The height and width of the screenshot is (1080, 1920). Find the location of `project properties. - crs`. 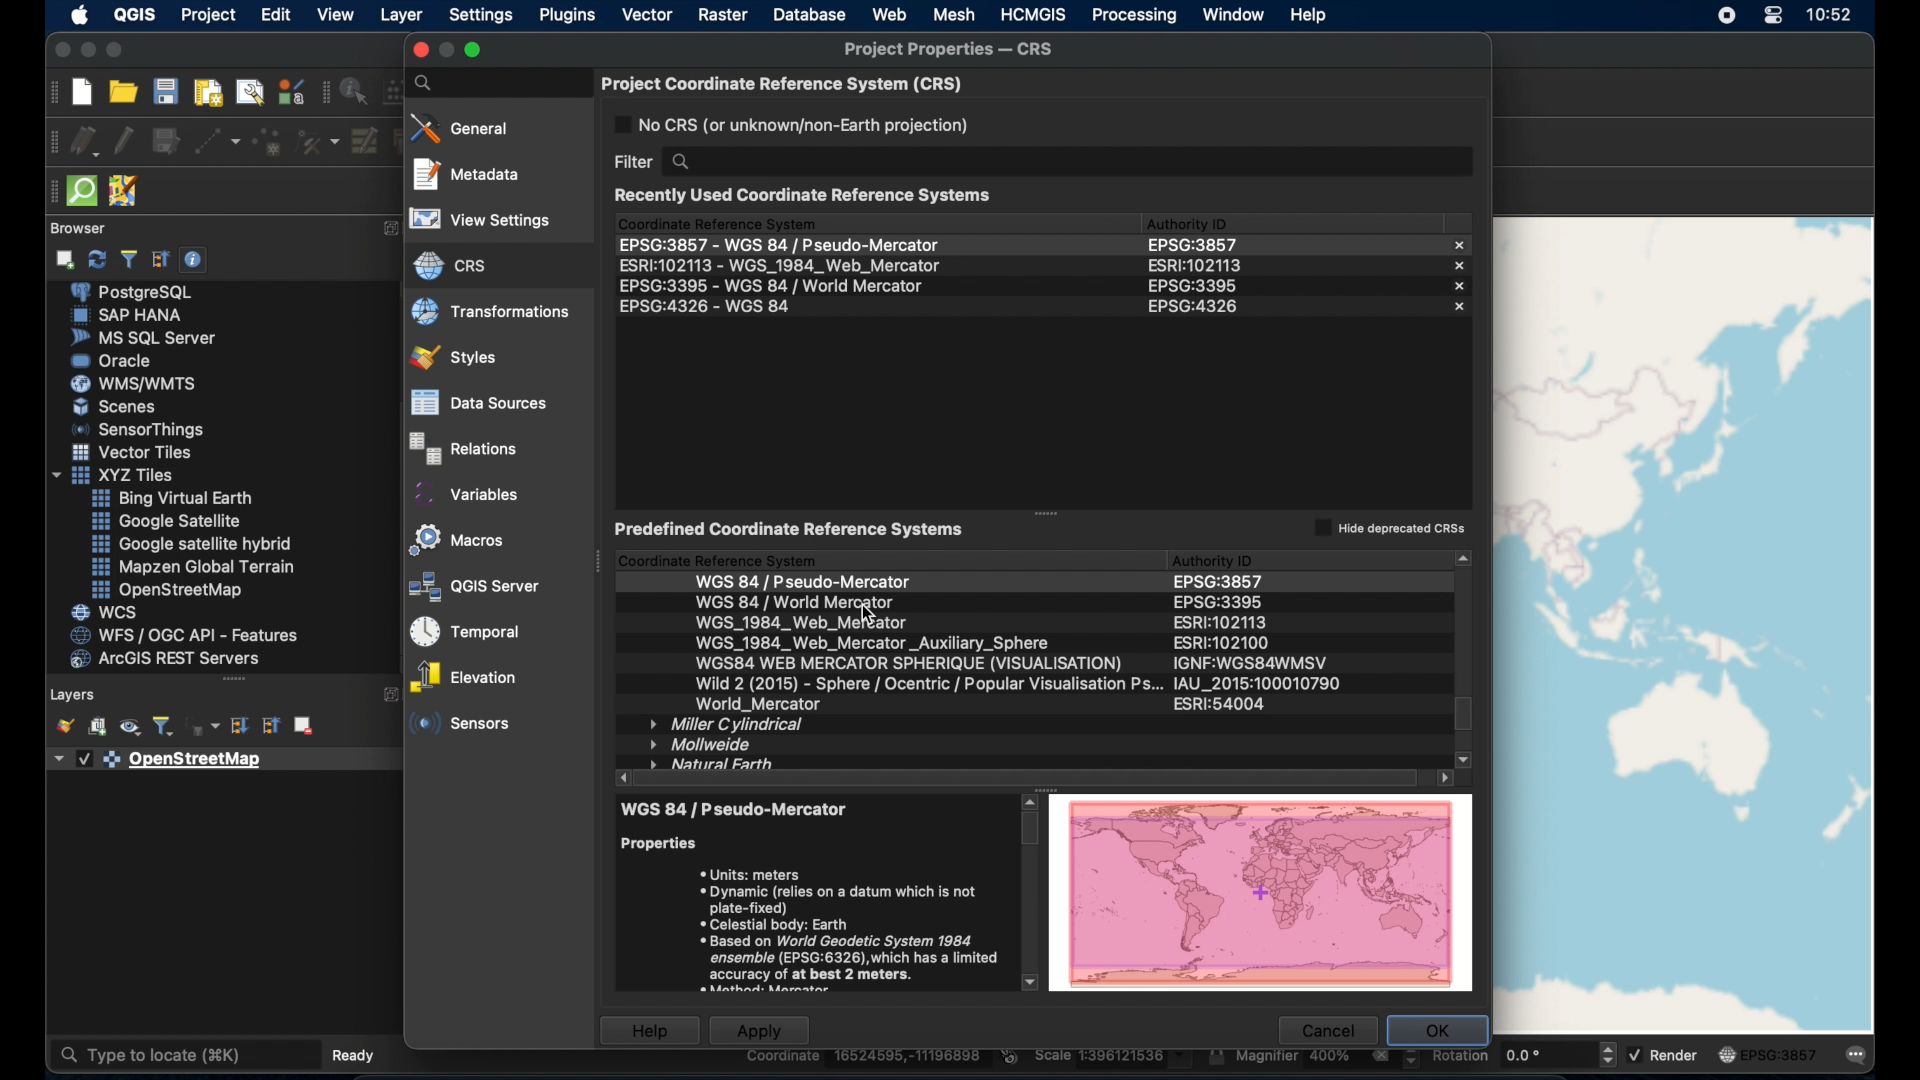

project properties. - crs is located at coordinates (955, 46).